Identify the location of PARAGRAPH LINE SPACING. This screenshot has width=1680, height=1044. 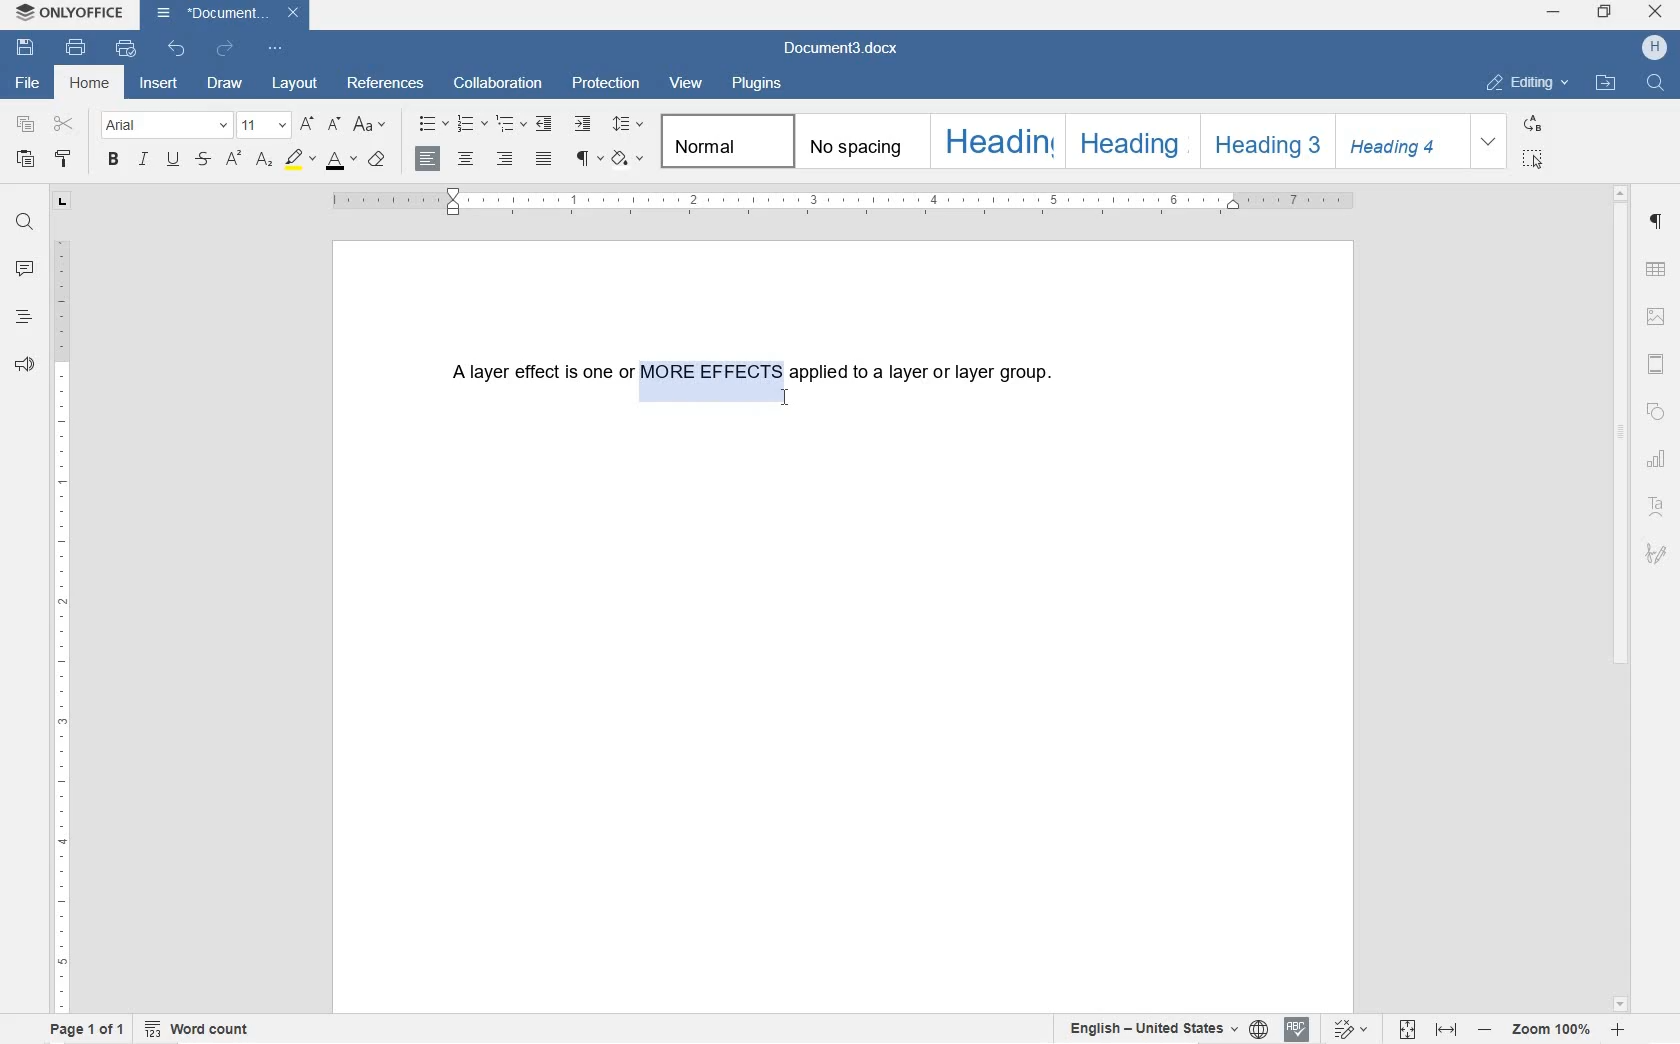
(631, 125).